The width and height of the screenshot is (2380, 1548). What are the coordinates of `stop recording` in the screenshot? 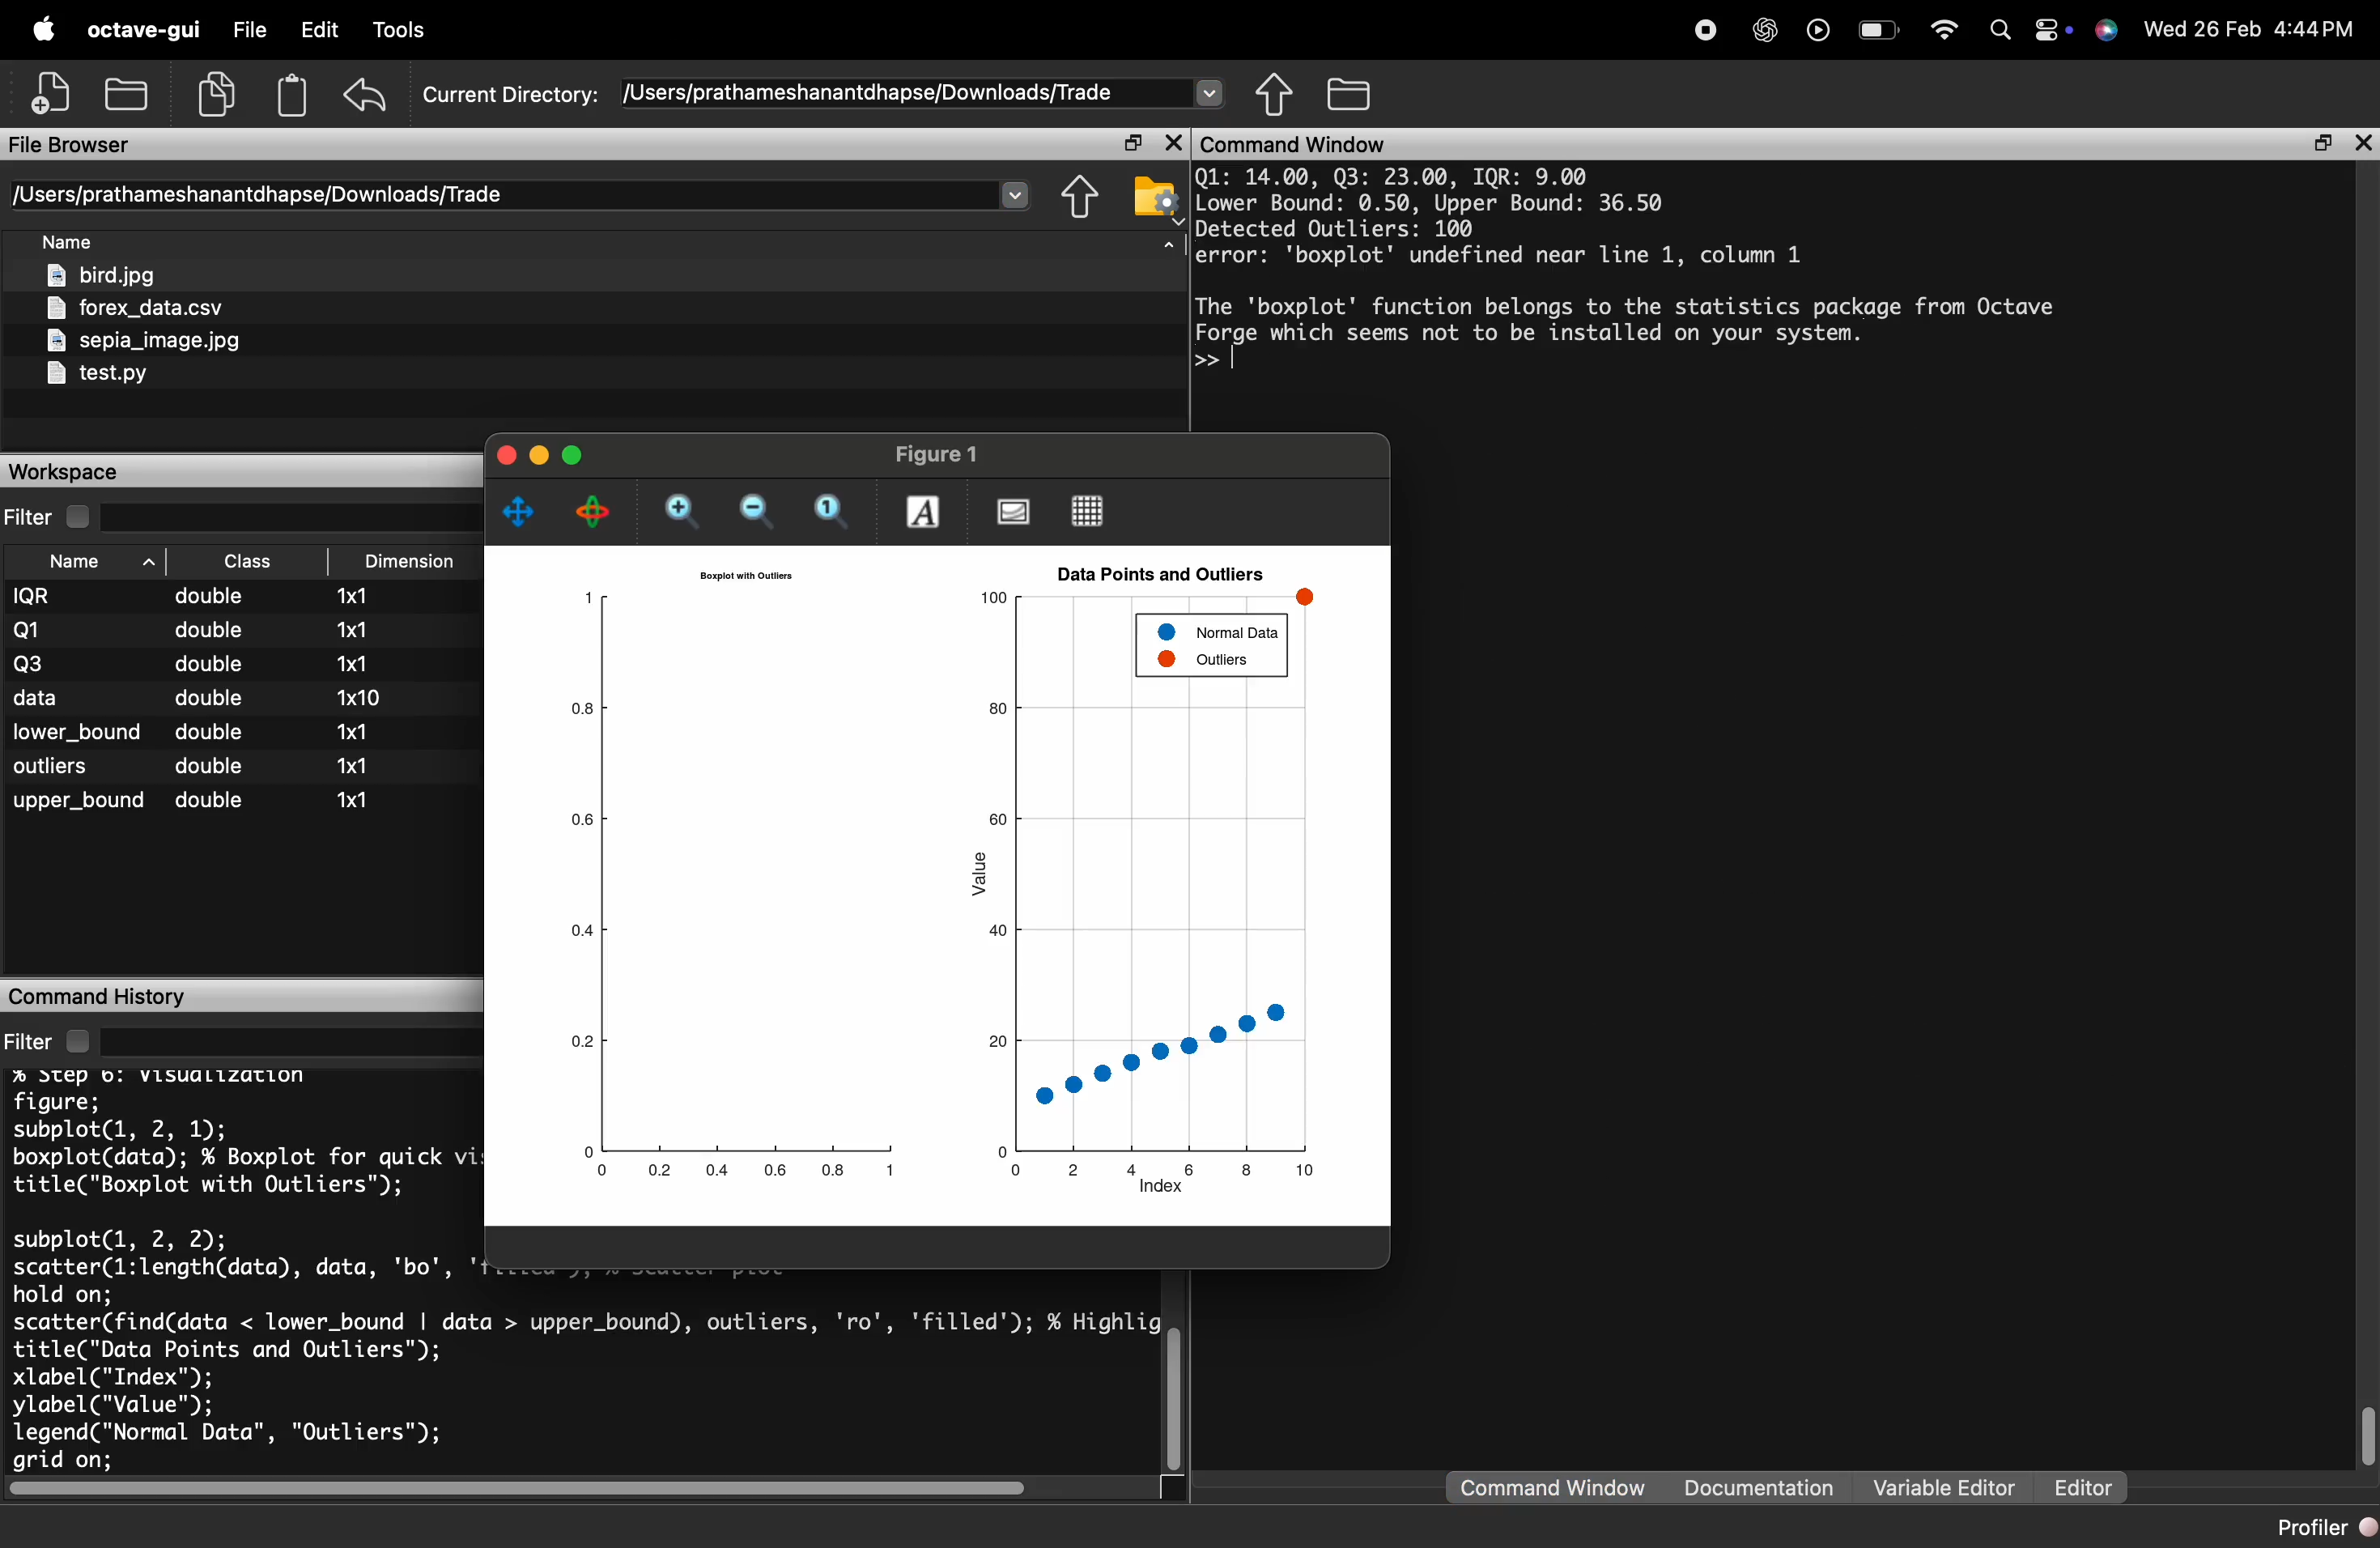 It's located at (1707, 33).